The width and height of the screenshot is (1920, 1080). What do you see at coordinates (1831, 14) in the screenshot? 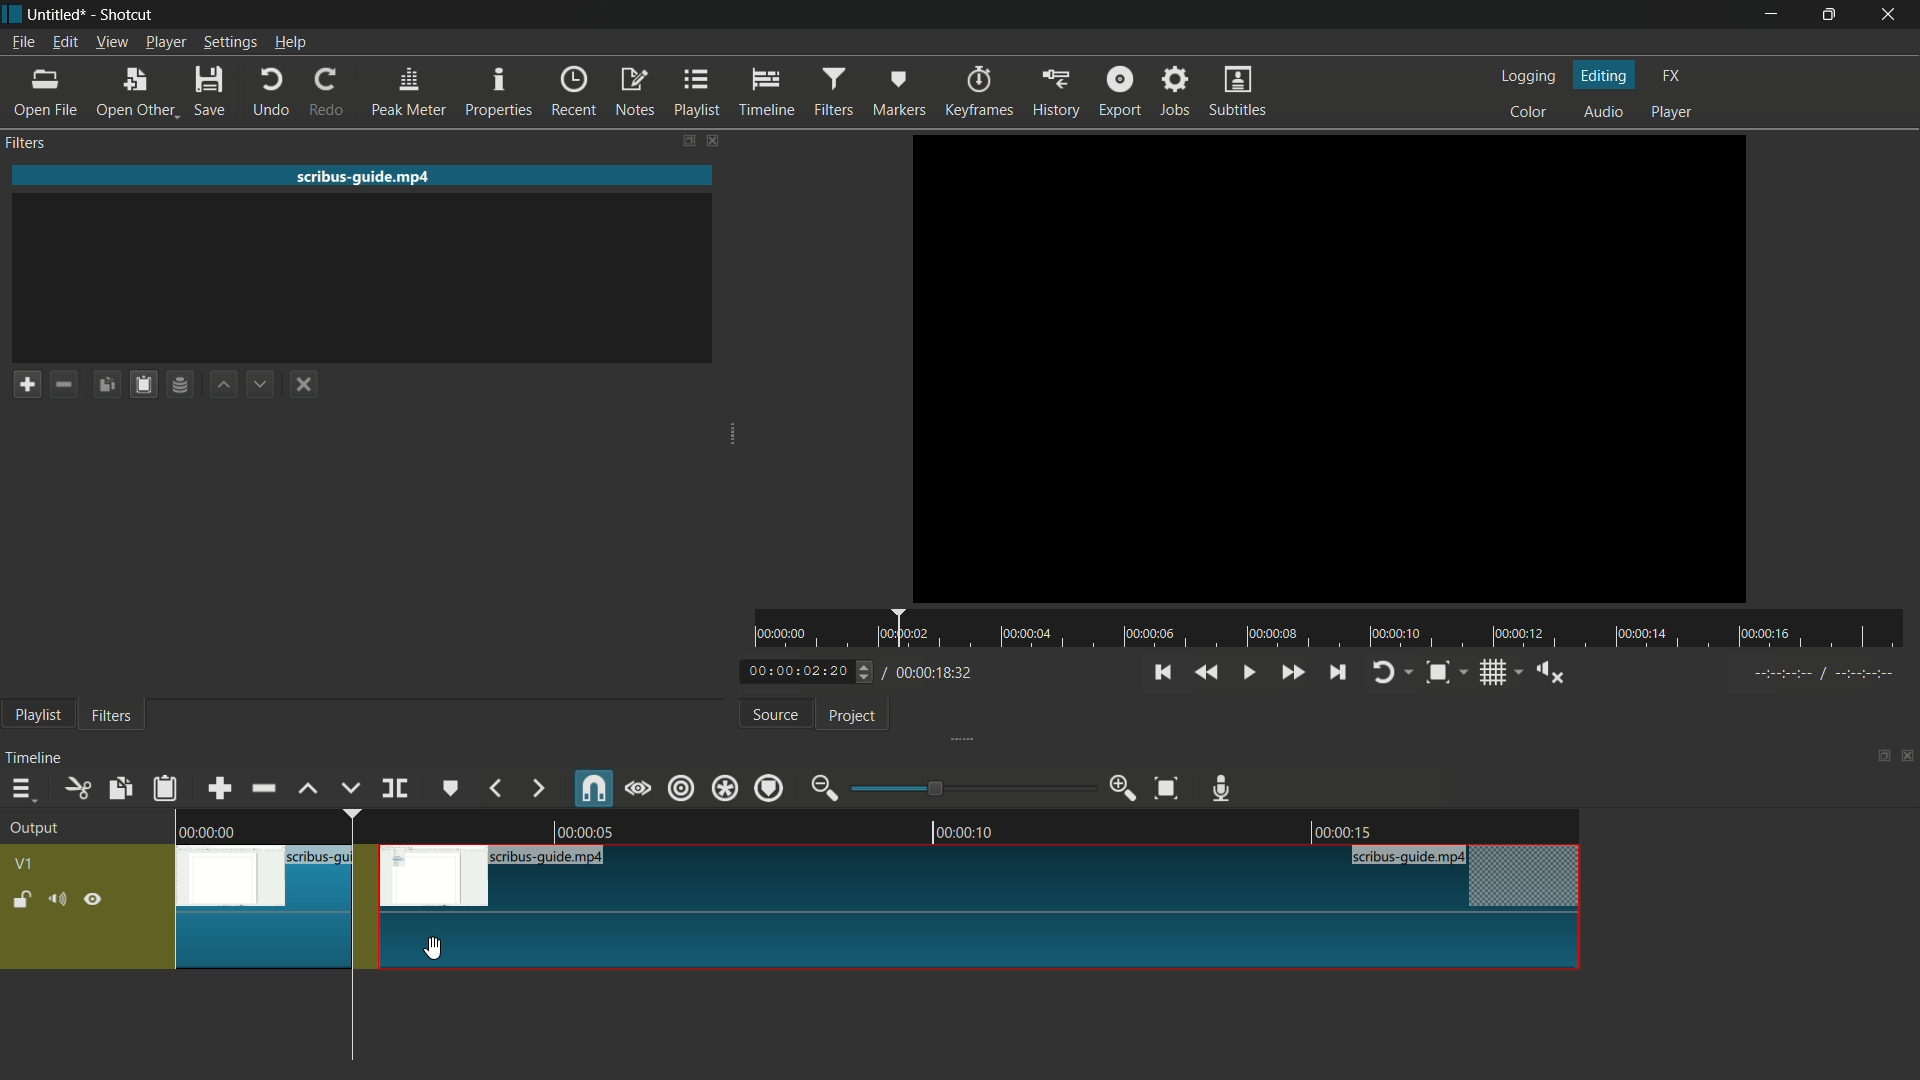
I see `maximize` at bounding box center [1831, 14].